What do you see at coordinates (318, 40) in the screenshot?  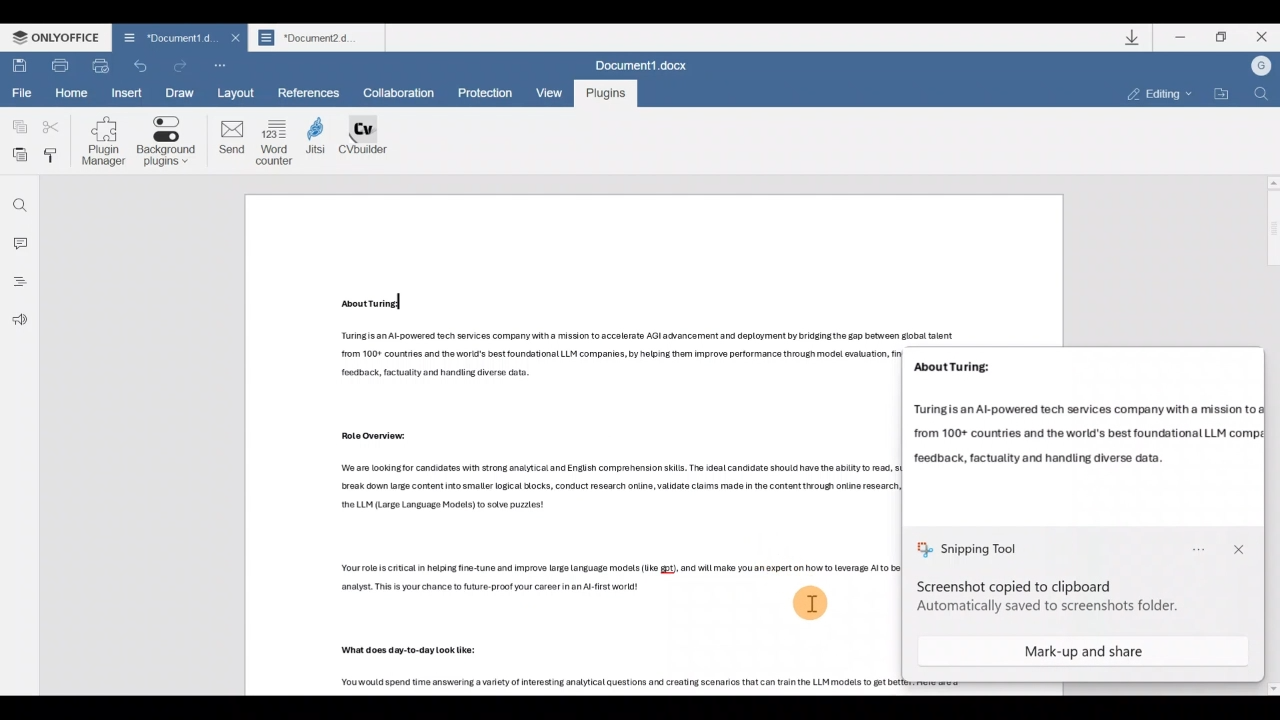 I see `Document2 d...` at bounding box center [318, 40].